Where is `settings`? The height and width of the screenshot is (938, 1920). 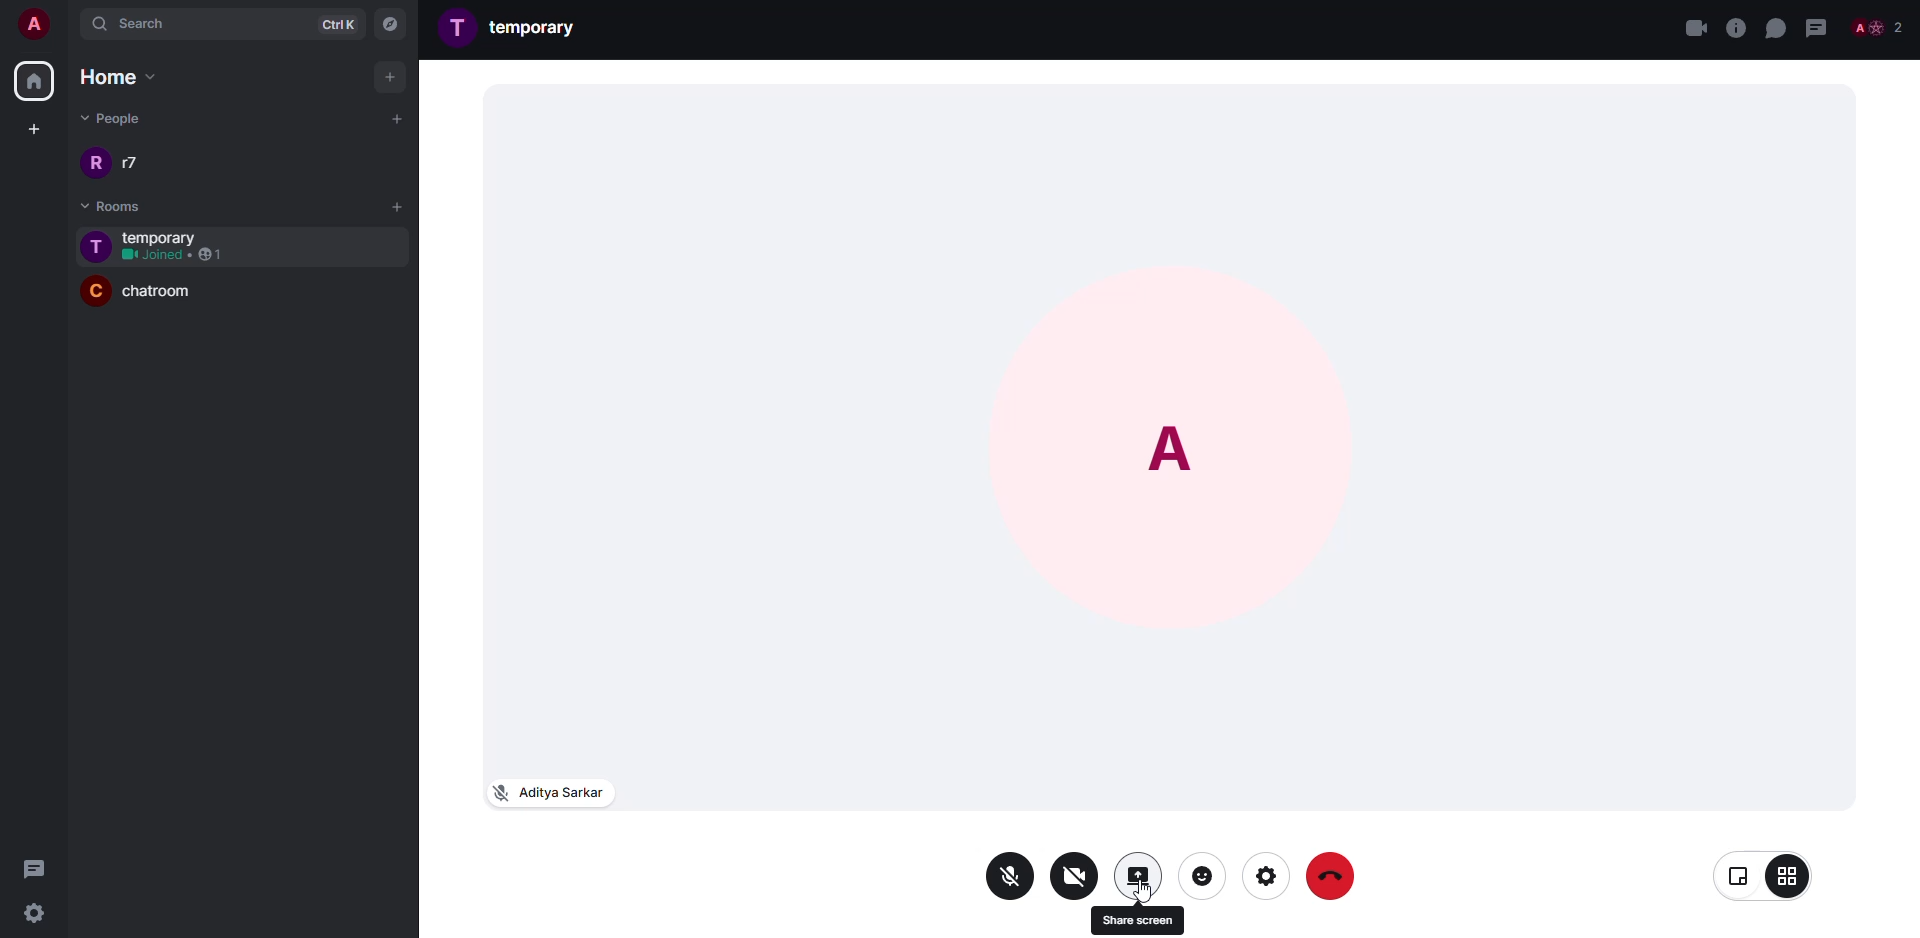 settings is located at coordinates (1264, 876).